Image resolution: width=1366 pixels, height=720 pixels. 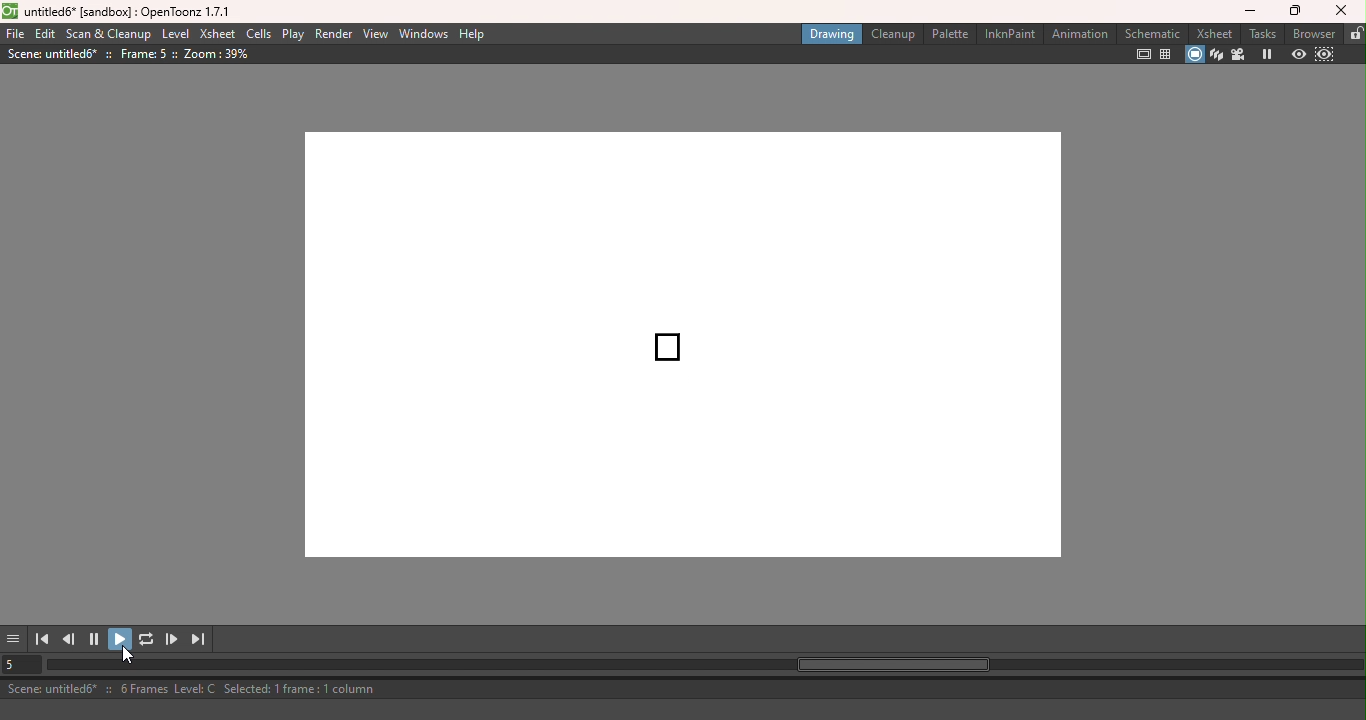 I want to click on File name, so click(x=117, y=12).